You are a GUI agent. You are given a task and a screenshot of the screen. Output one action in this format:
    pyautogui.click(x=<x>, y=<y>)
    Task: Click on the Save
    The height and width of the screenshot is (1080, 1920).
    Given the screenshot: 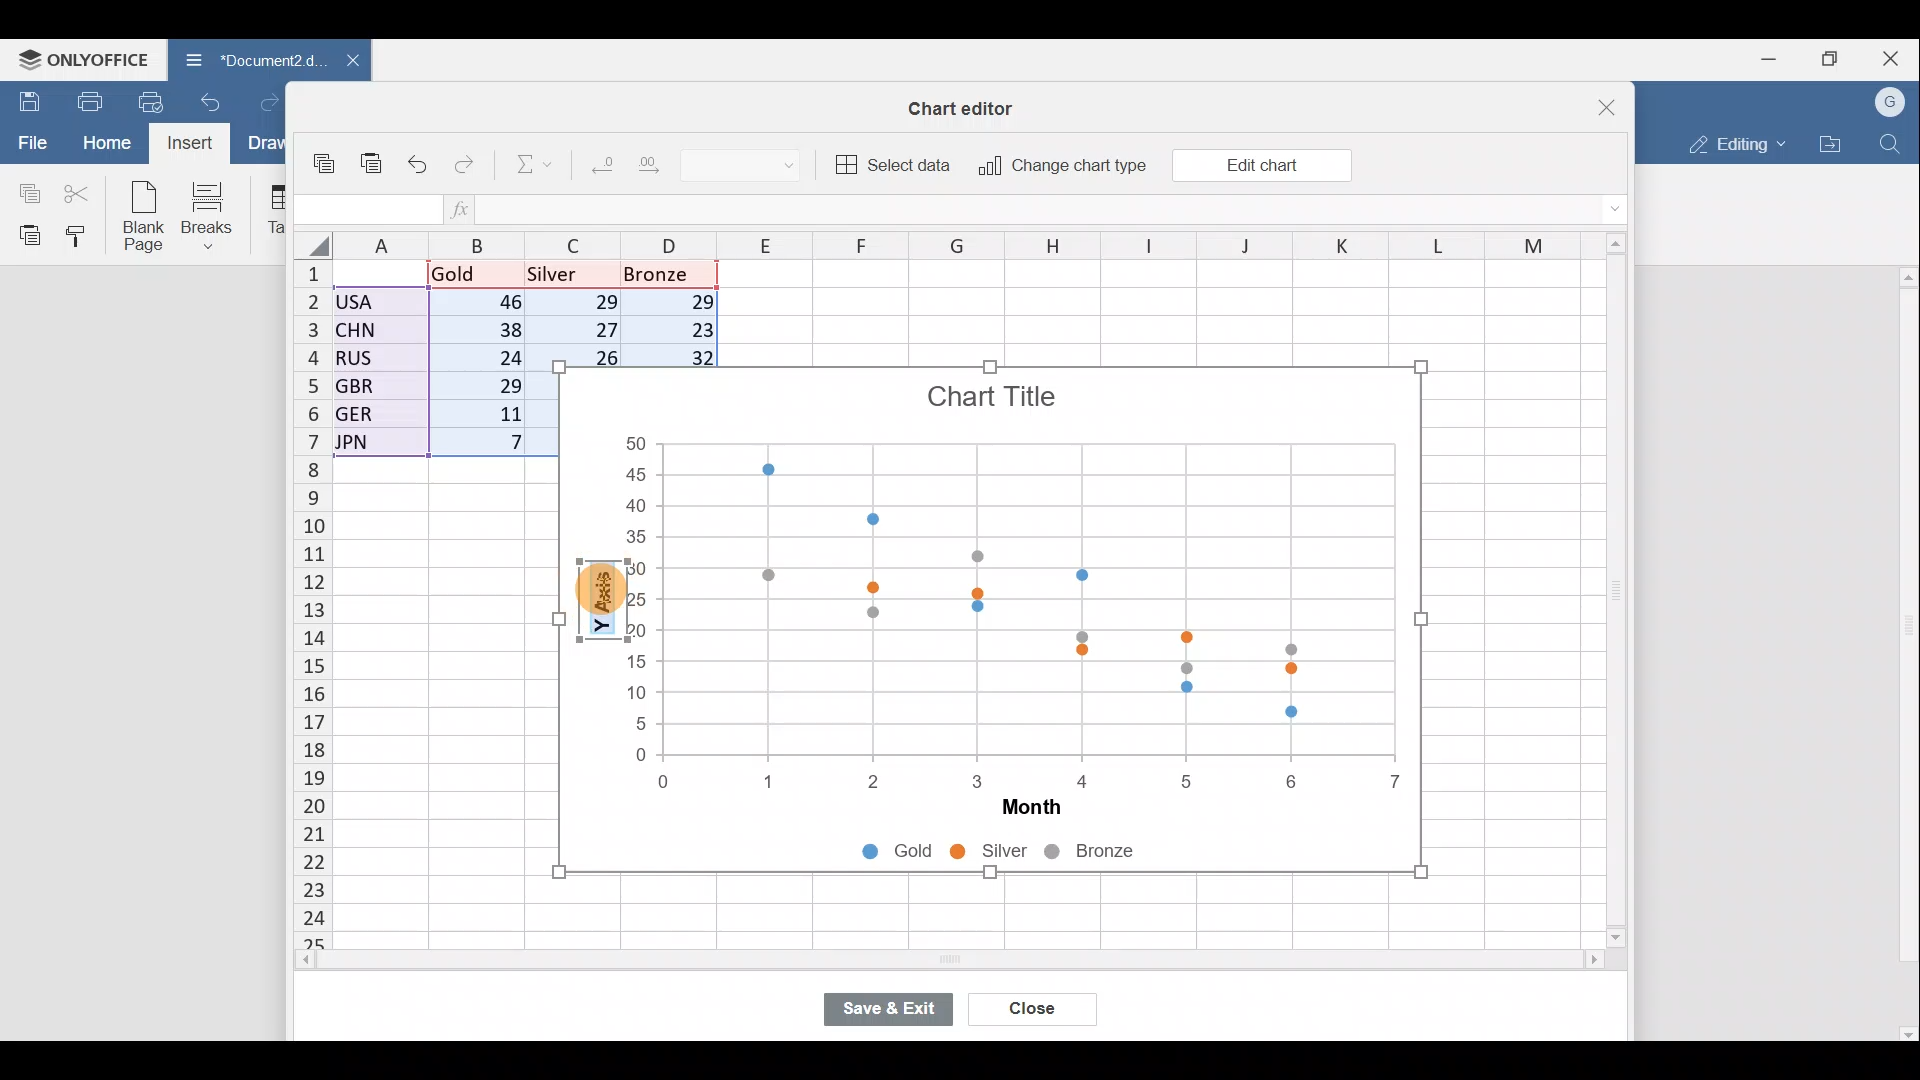 What is the action you would take?
    pyautogui.click(x=25, y=99)
    